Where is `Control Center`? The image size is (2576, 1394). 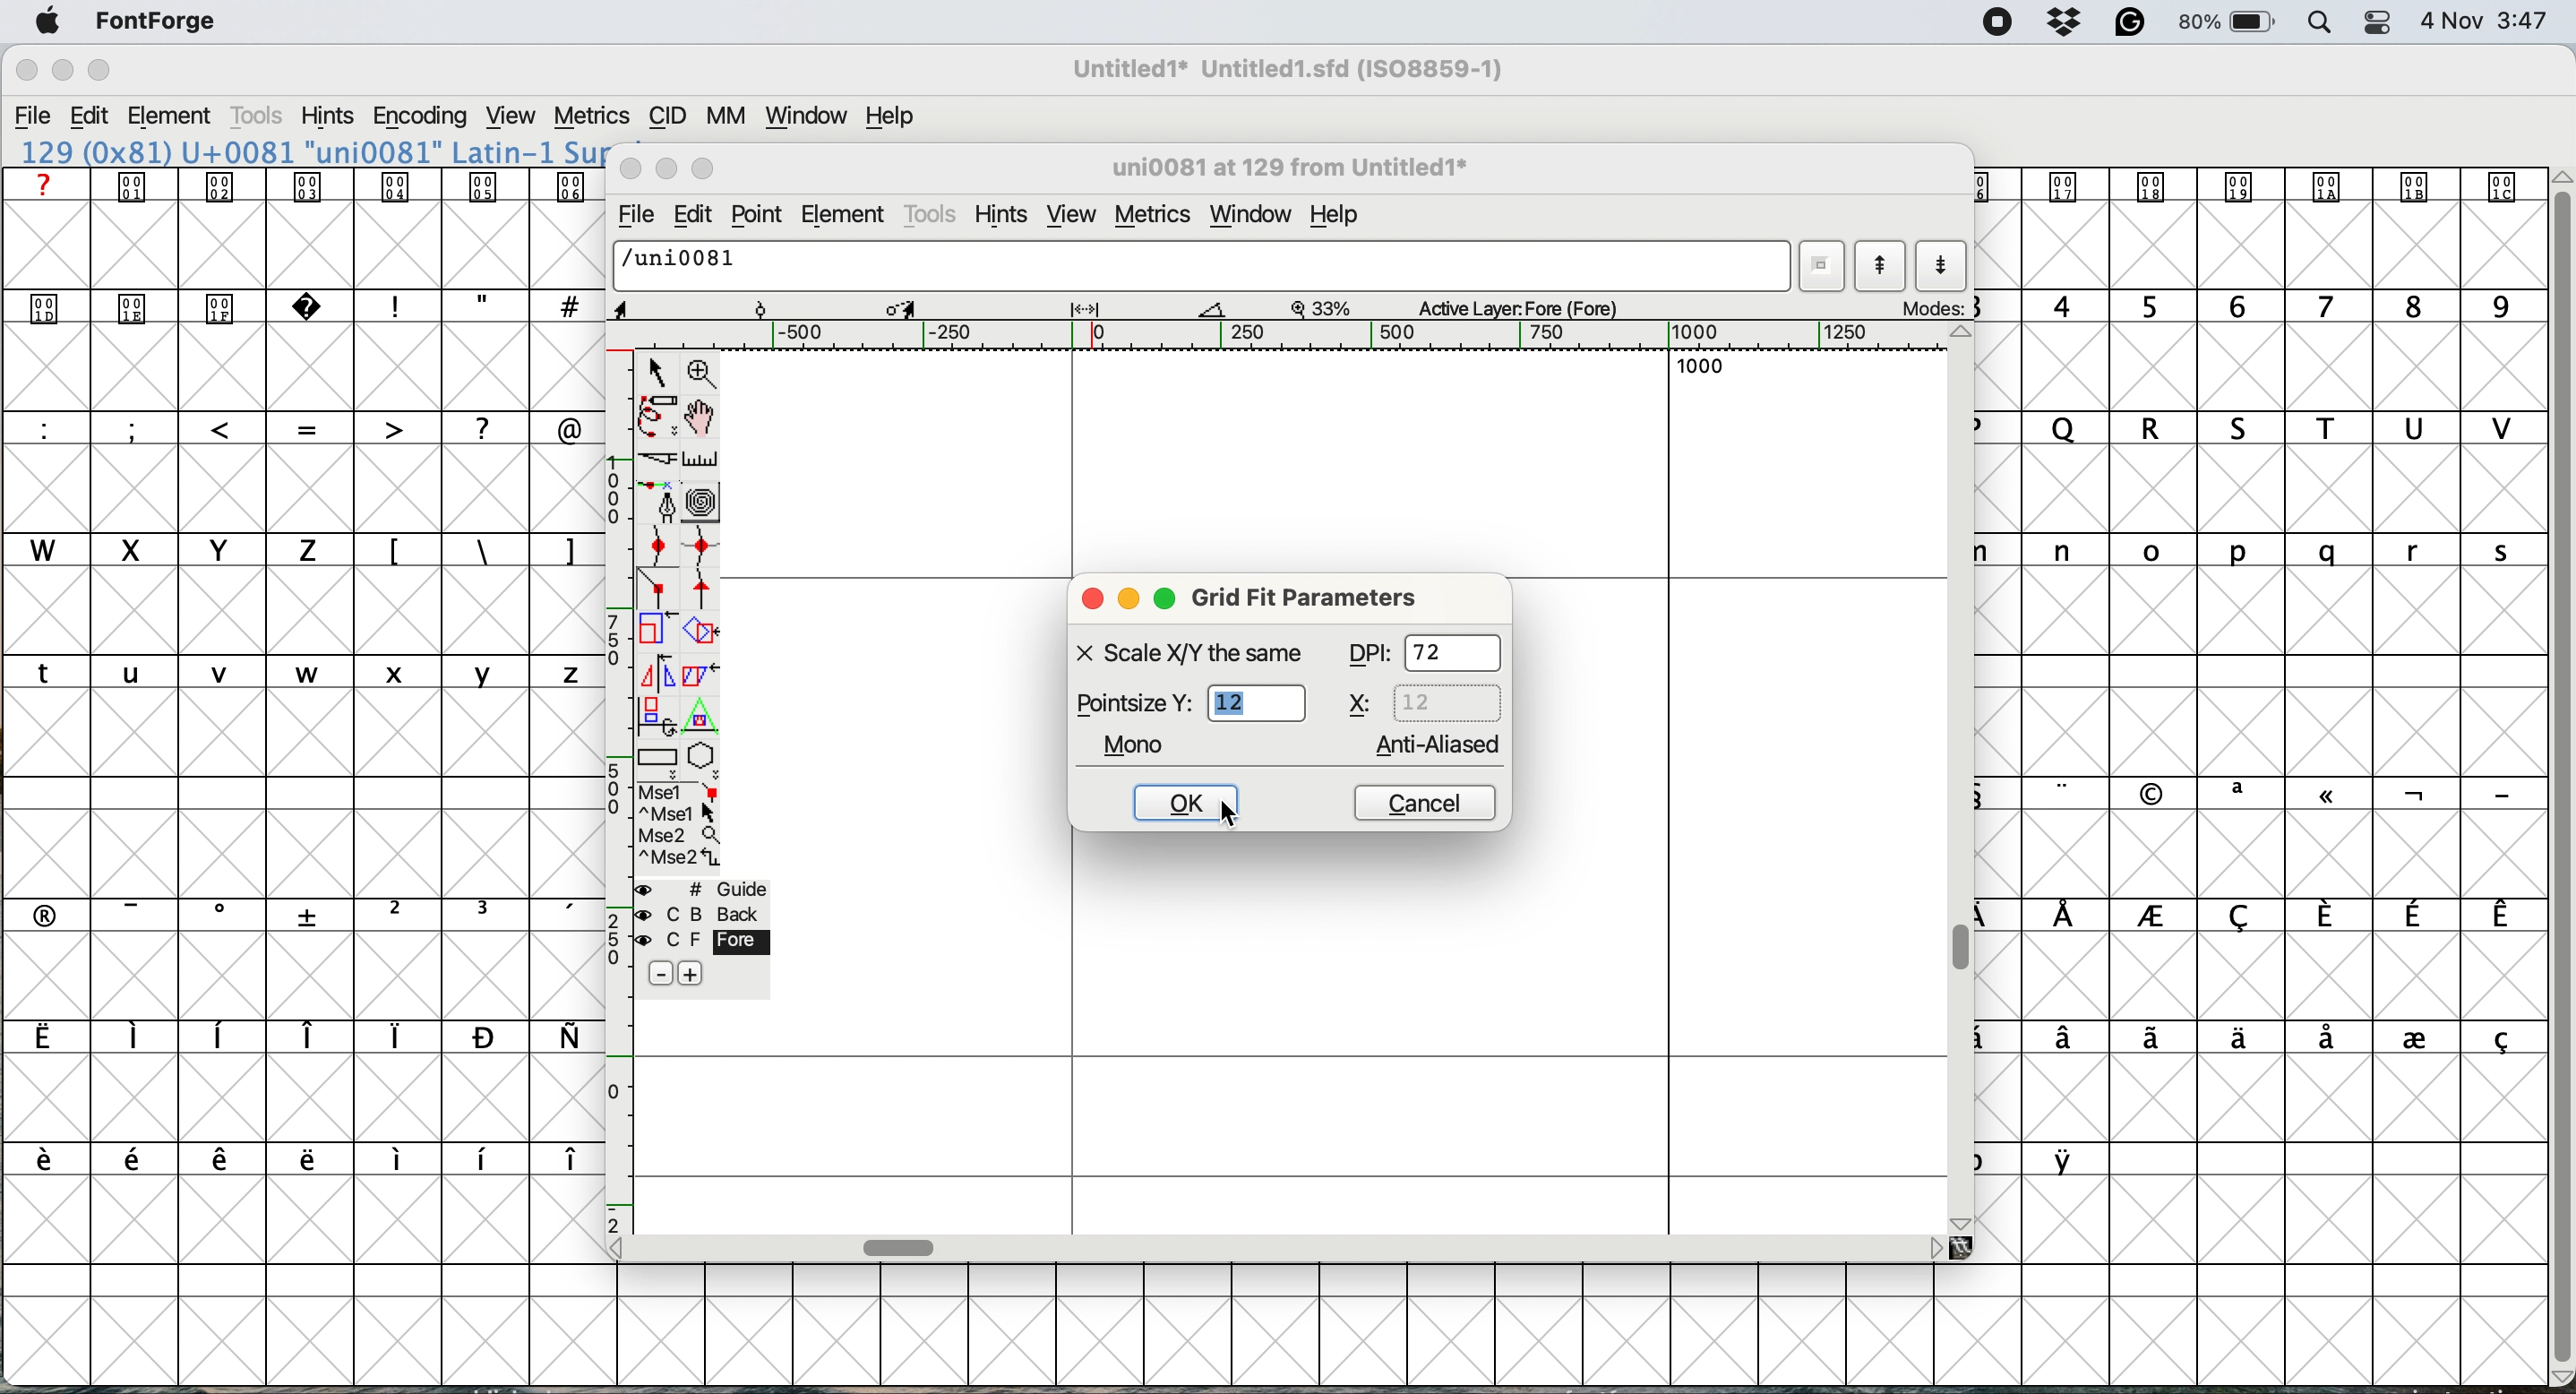
Control Center is located at coordinates (2377, 24).